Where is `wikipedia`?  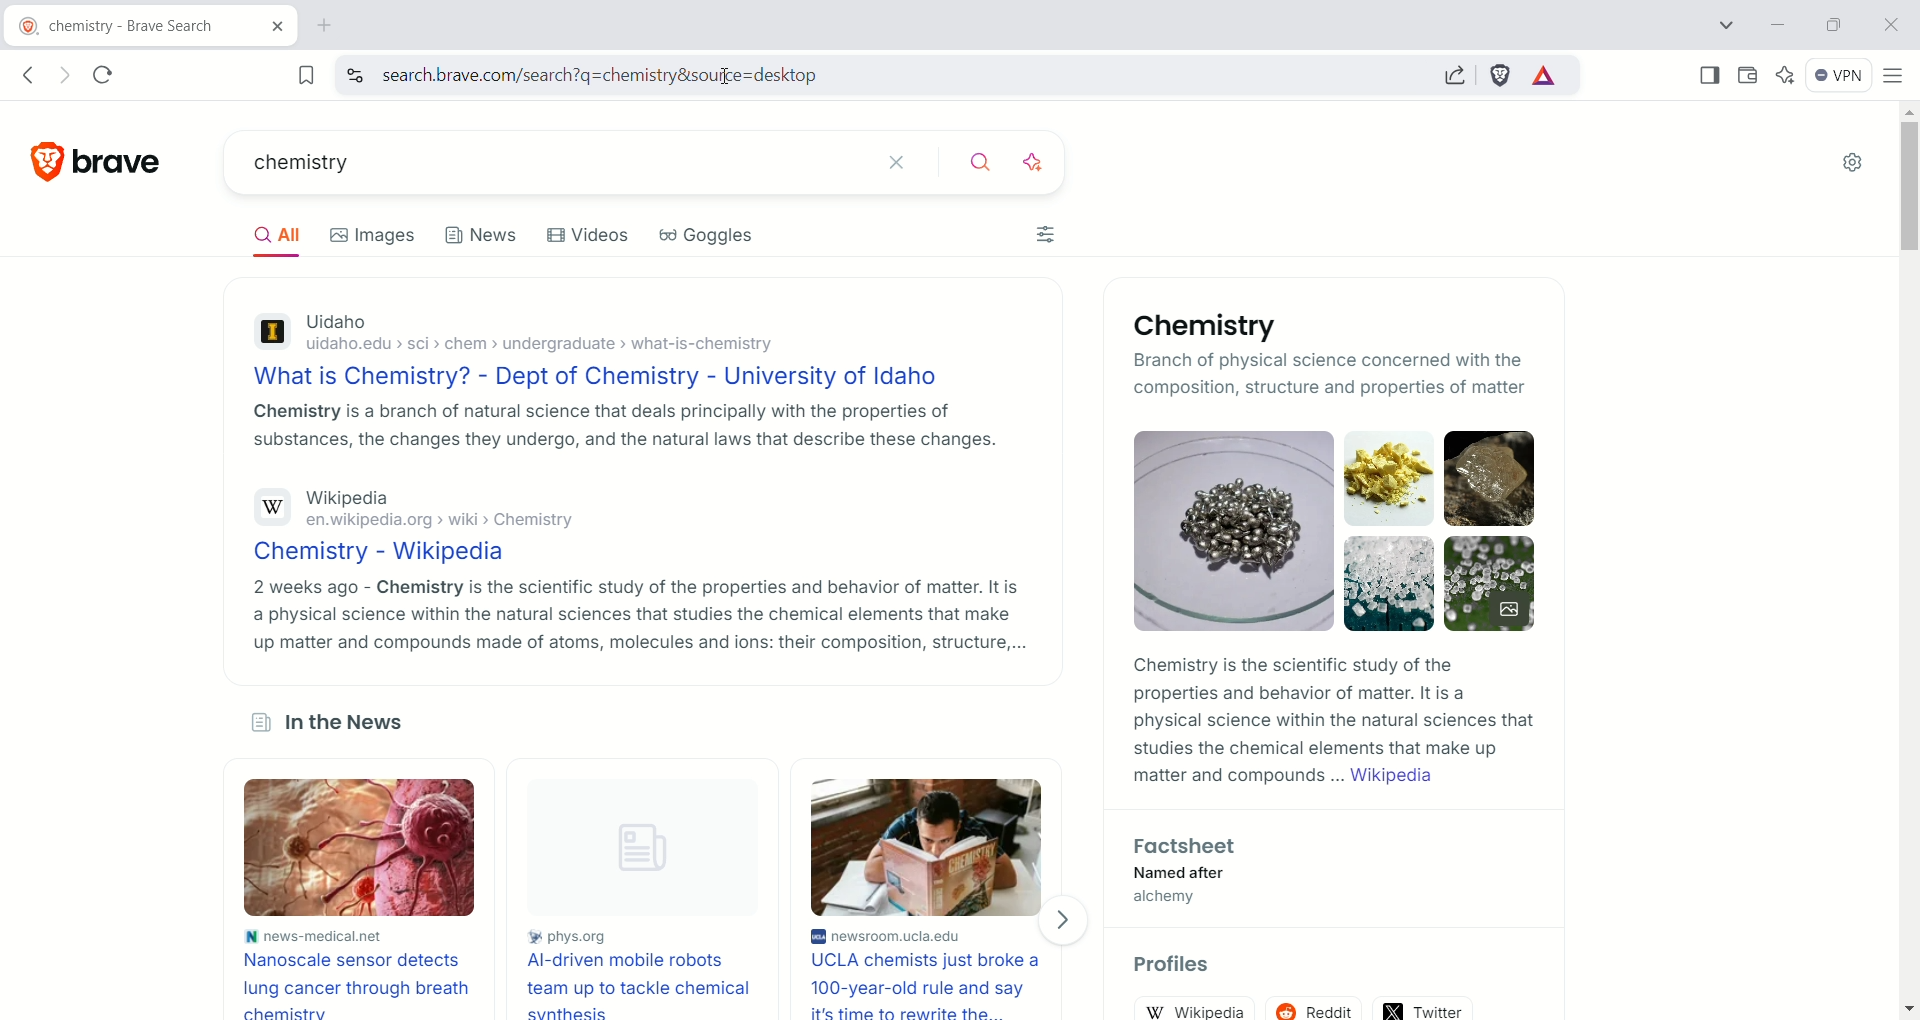
wikipedia is located at coordinates (1193, 1007).